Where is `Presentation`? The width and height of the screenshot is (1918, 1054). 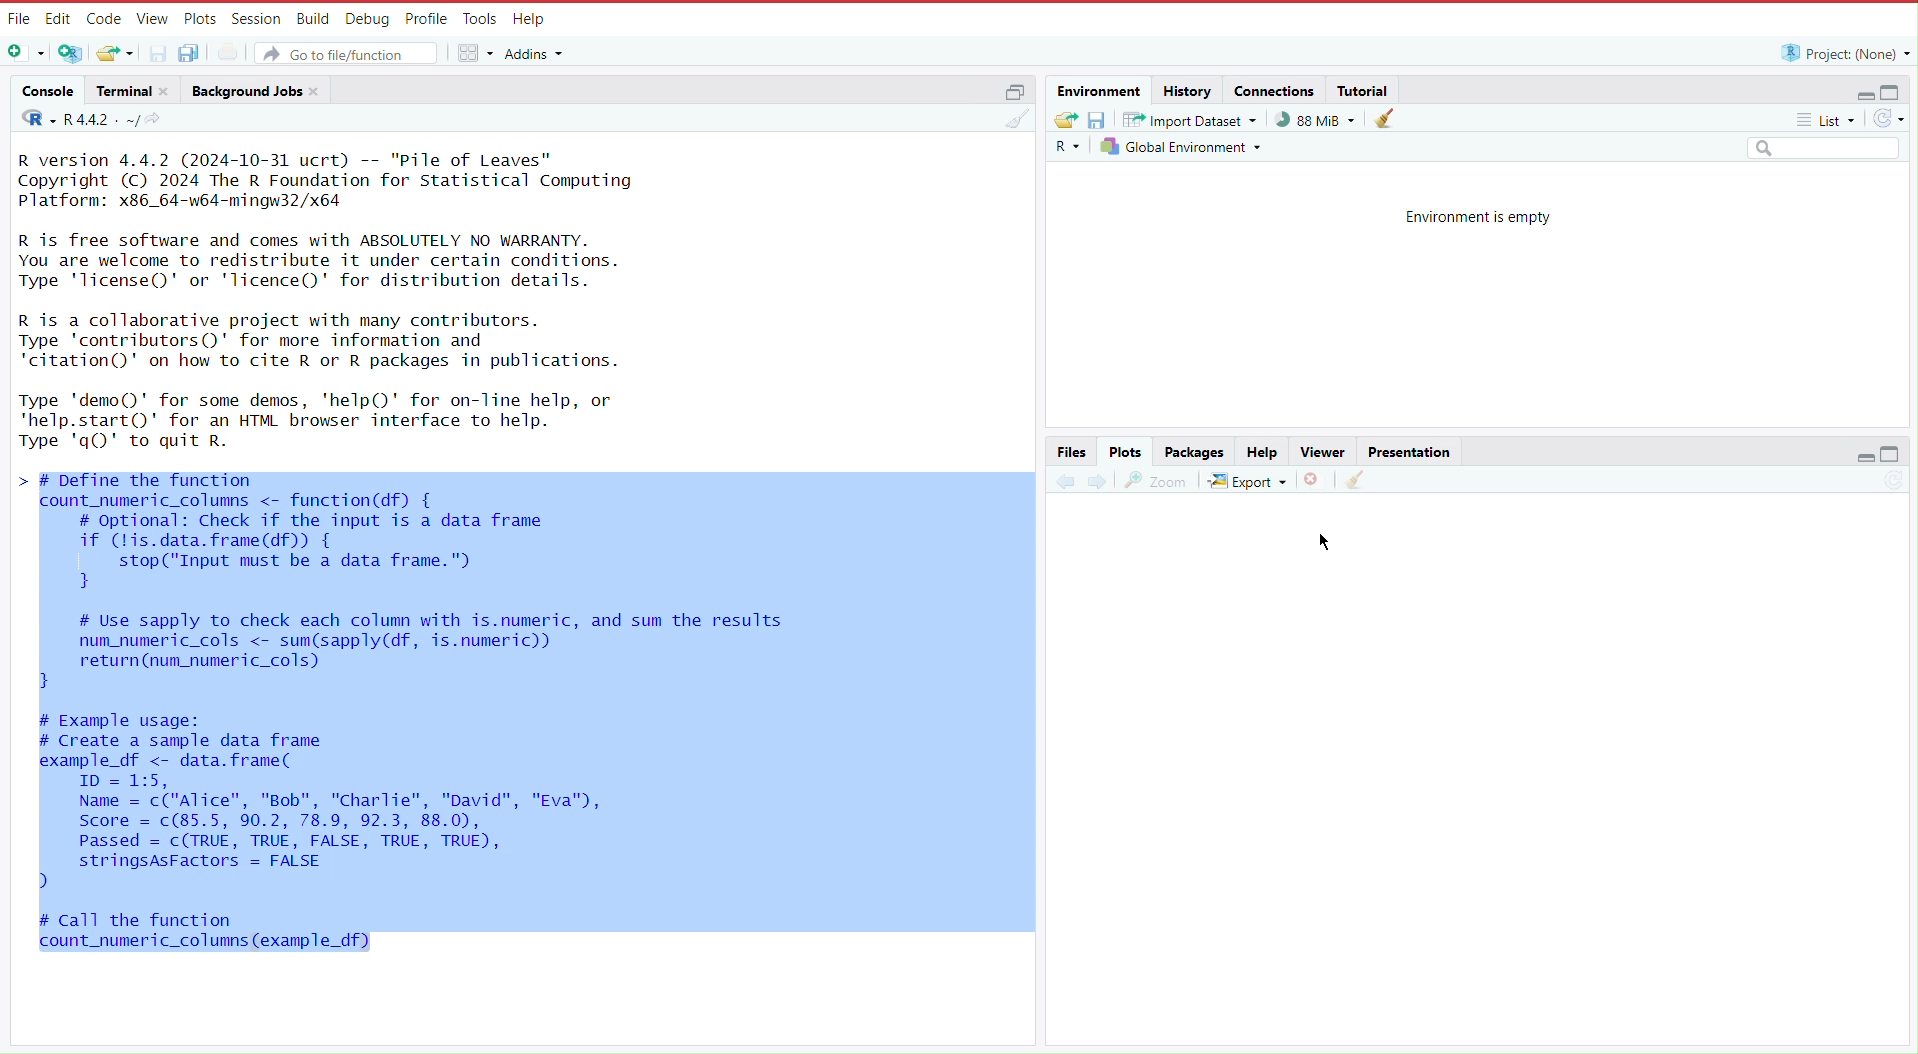
Presentation is located at coordinates (1409, 450).